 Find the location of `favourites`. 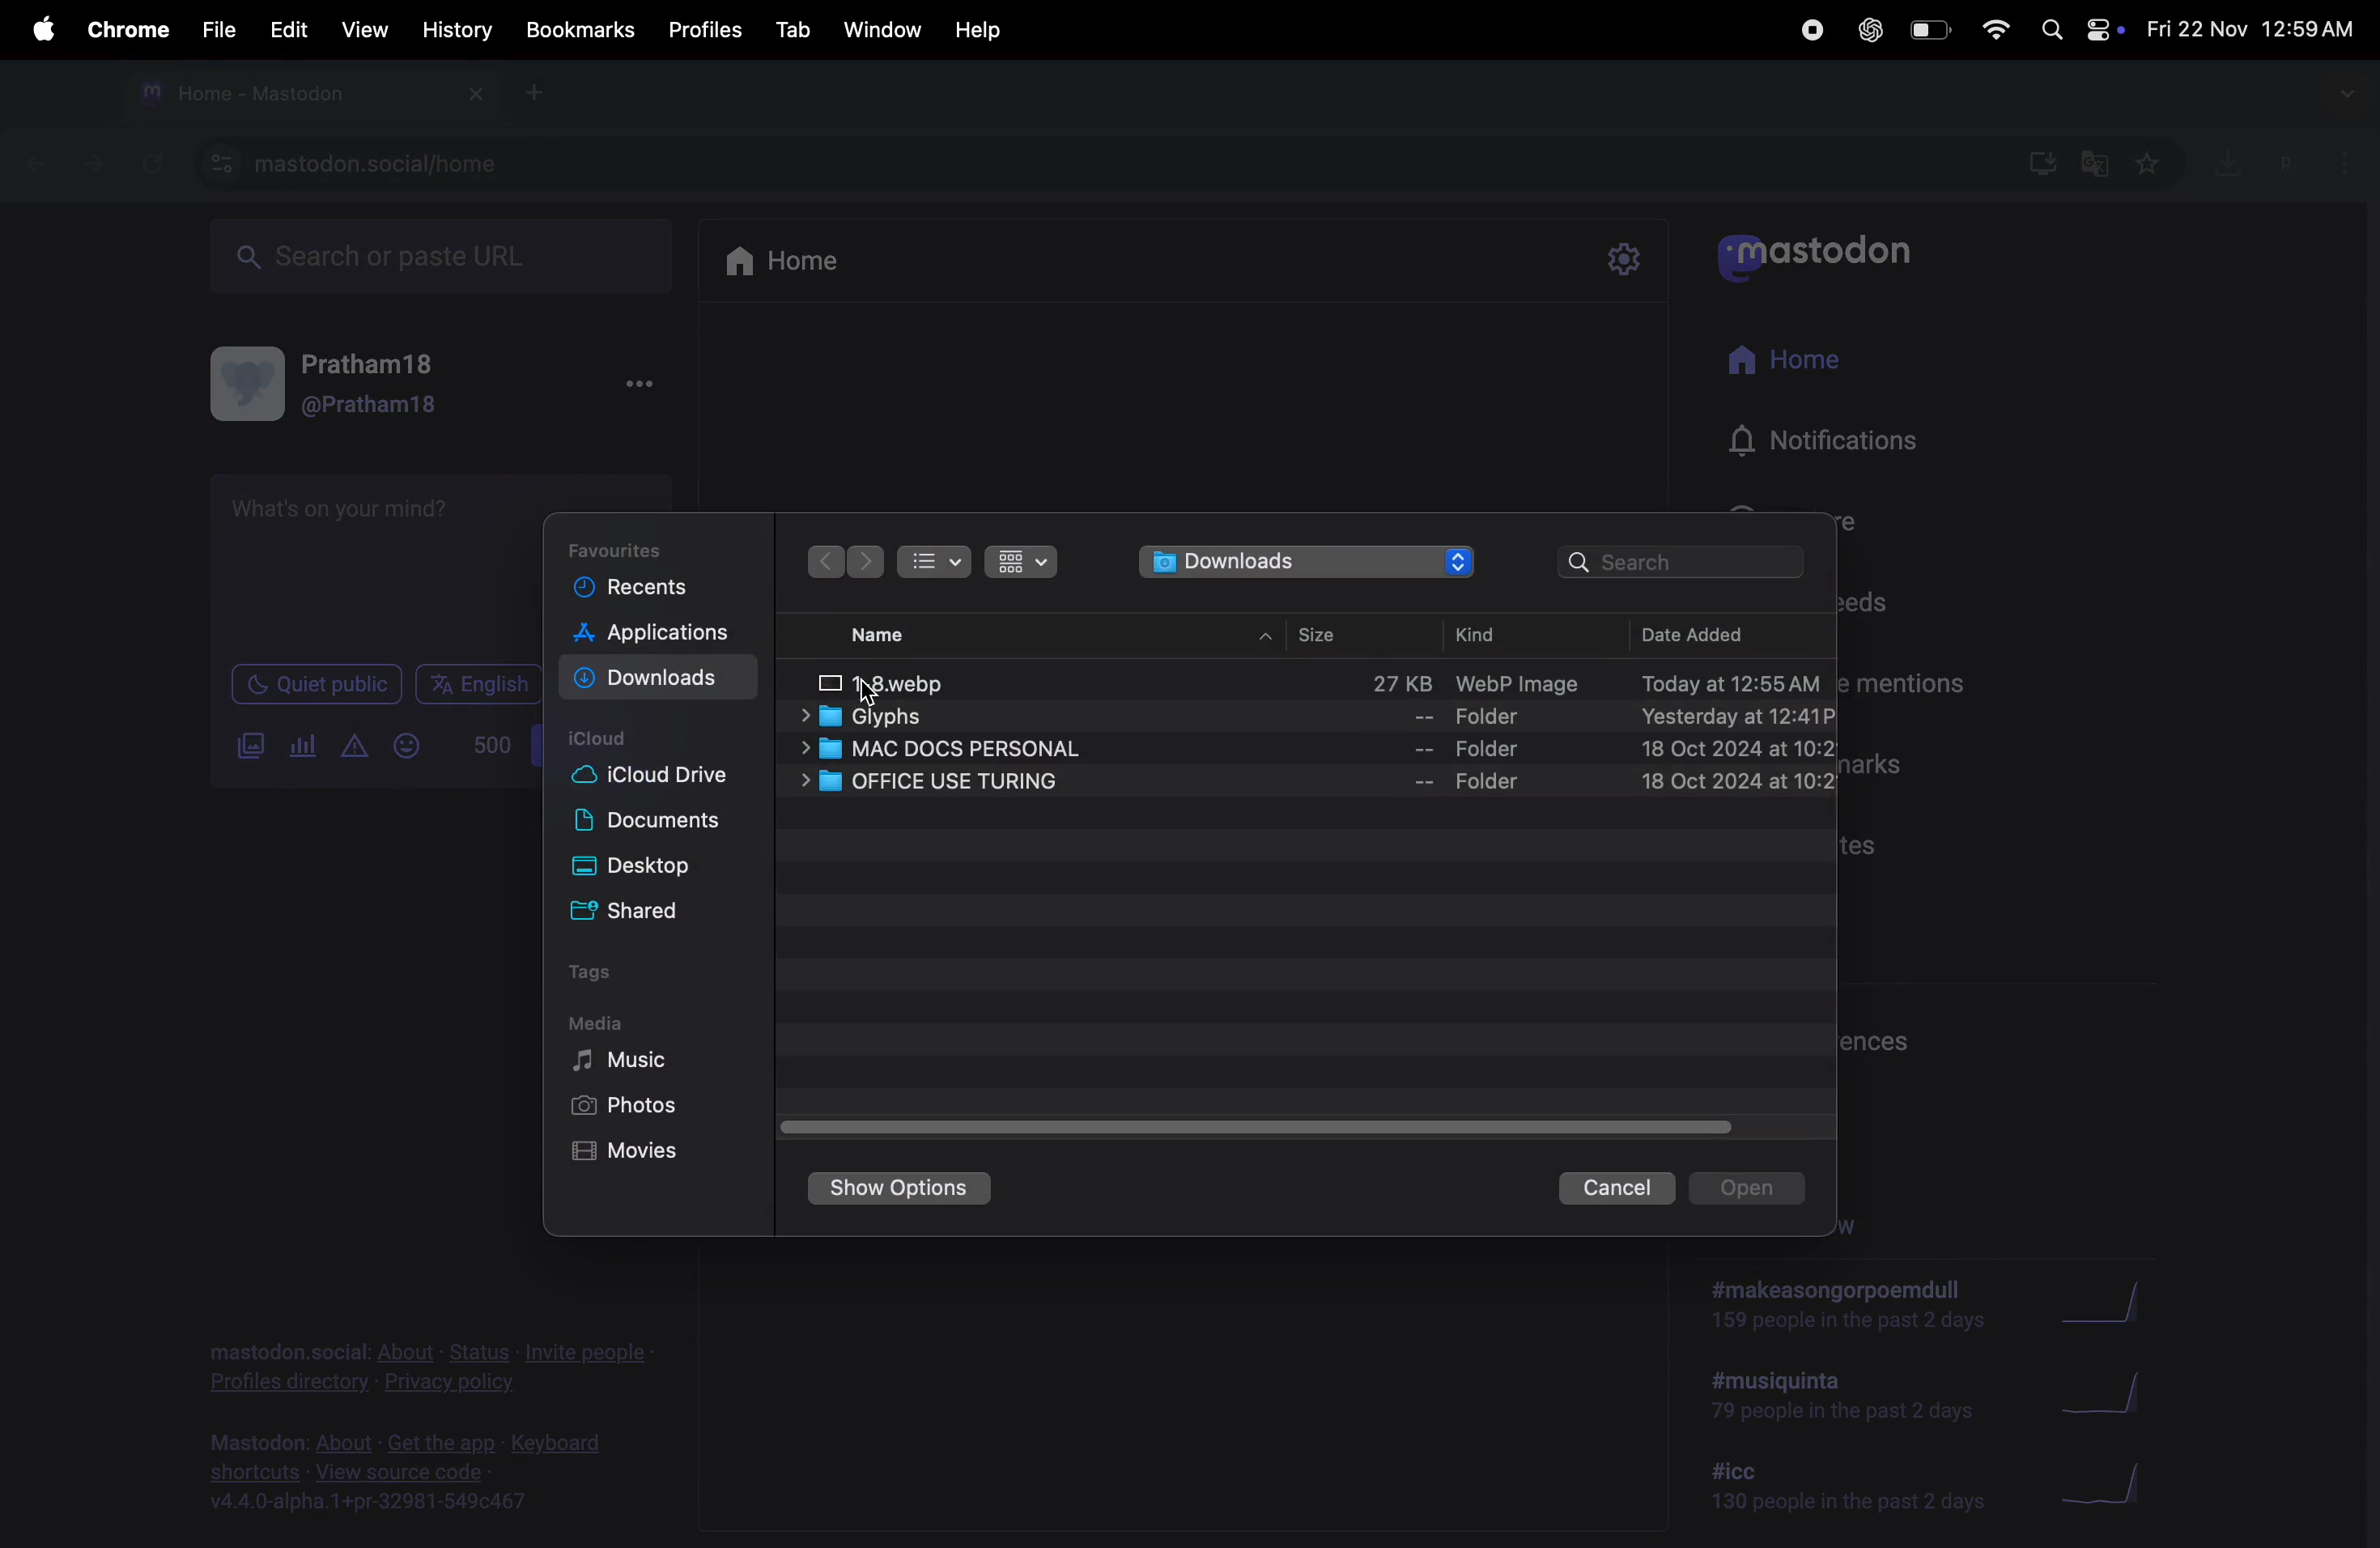

favourites is located at coordinates (625, 545).